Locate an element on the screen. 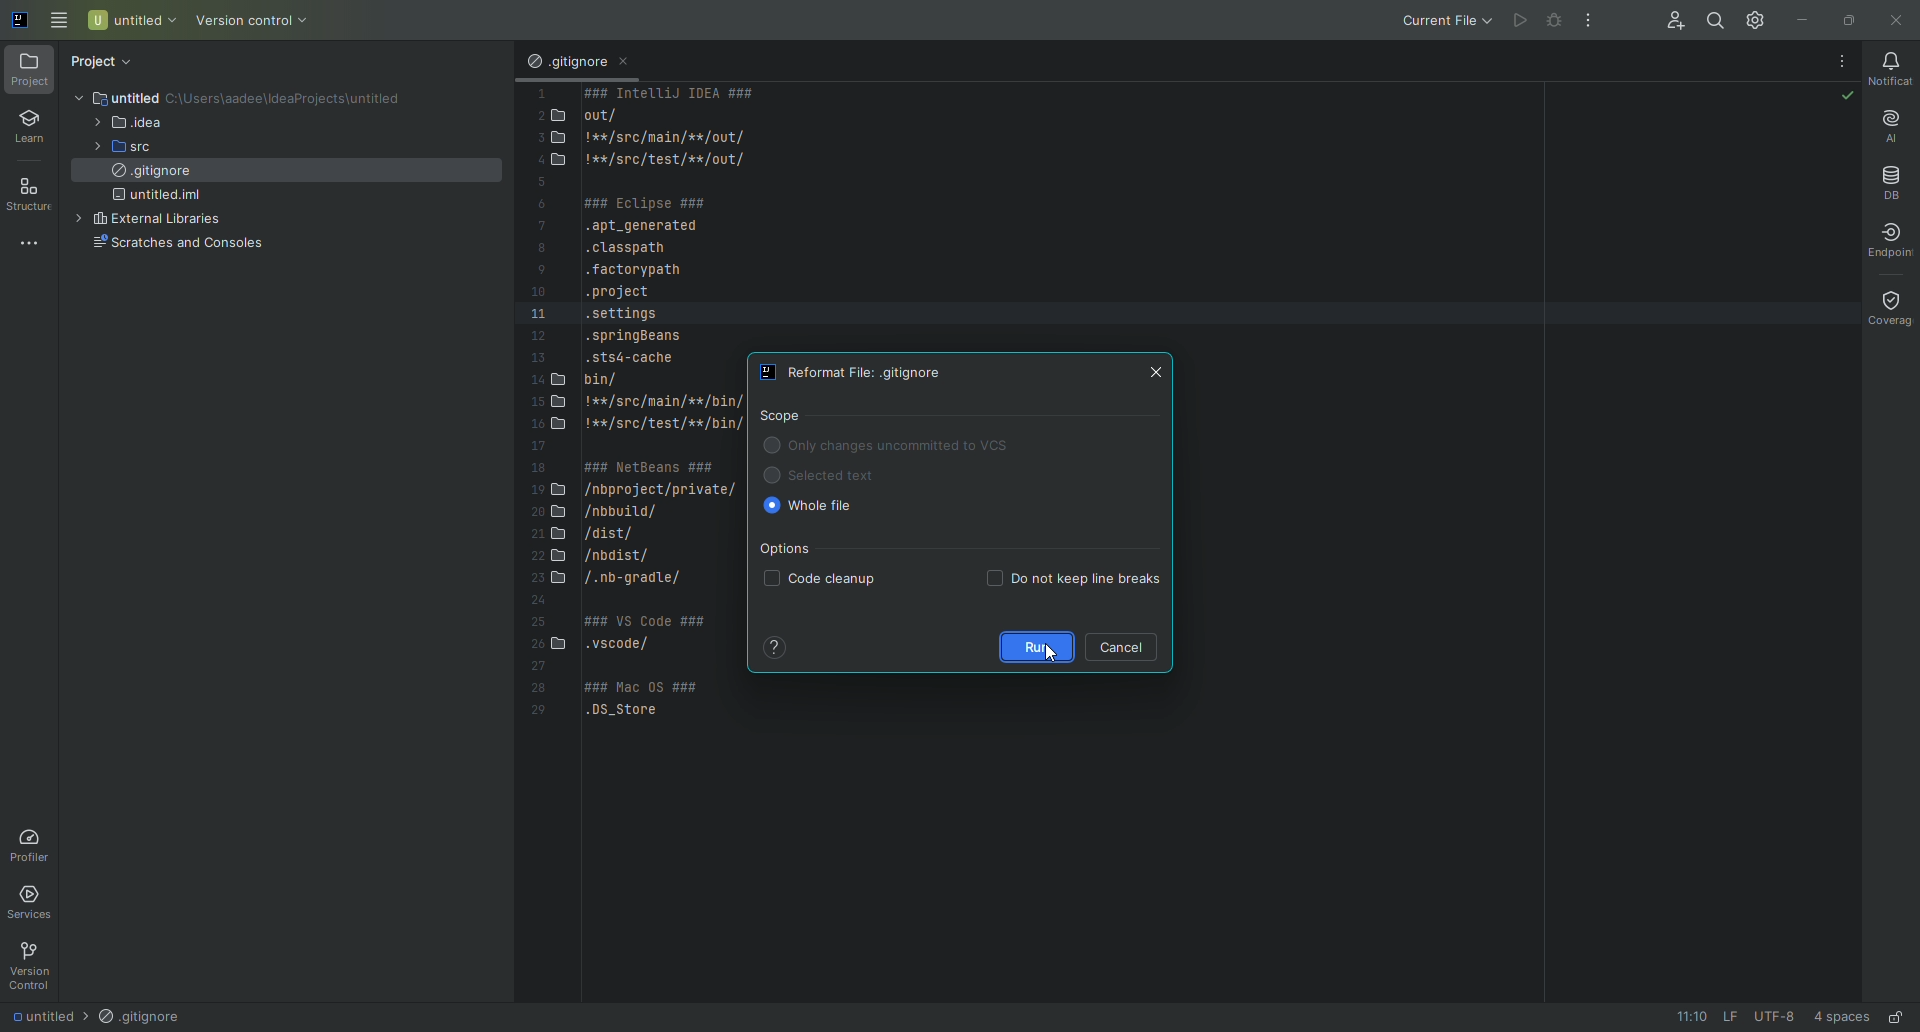  gitignore is located at coordinates (151, 175).